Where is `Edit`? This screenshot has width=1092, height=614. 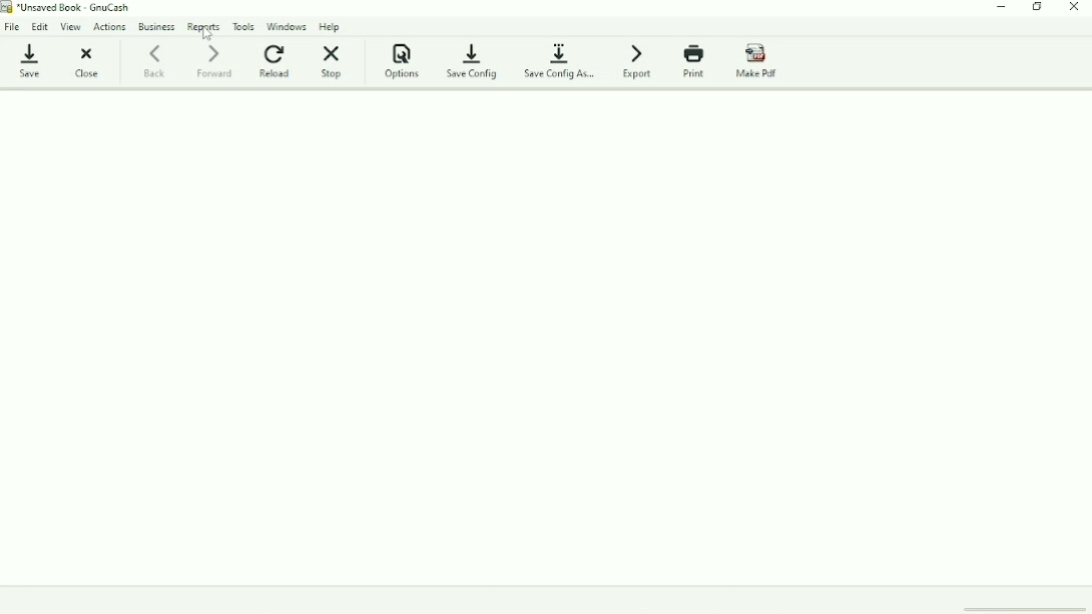 Edit is located at coordinates (40, 25).